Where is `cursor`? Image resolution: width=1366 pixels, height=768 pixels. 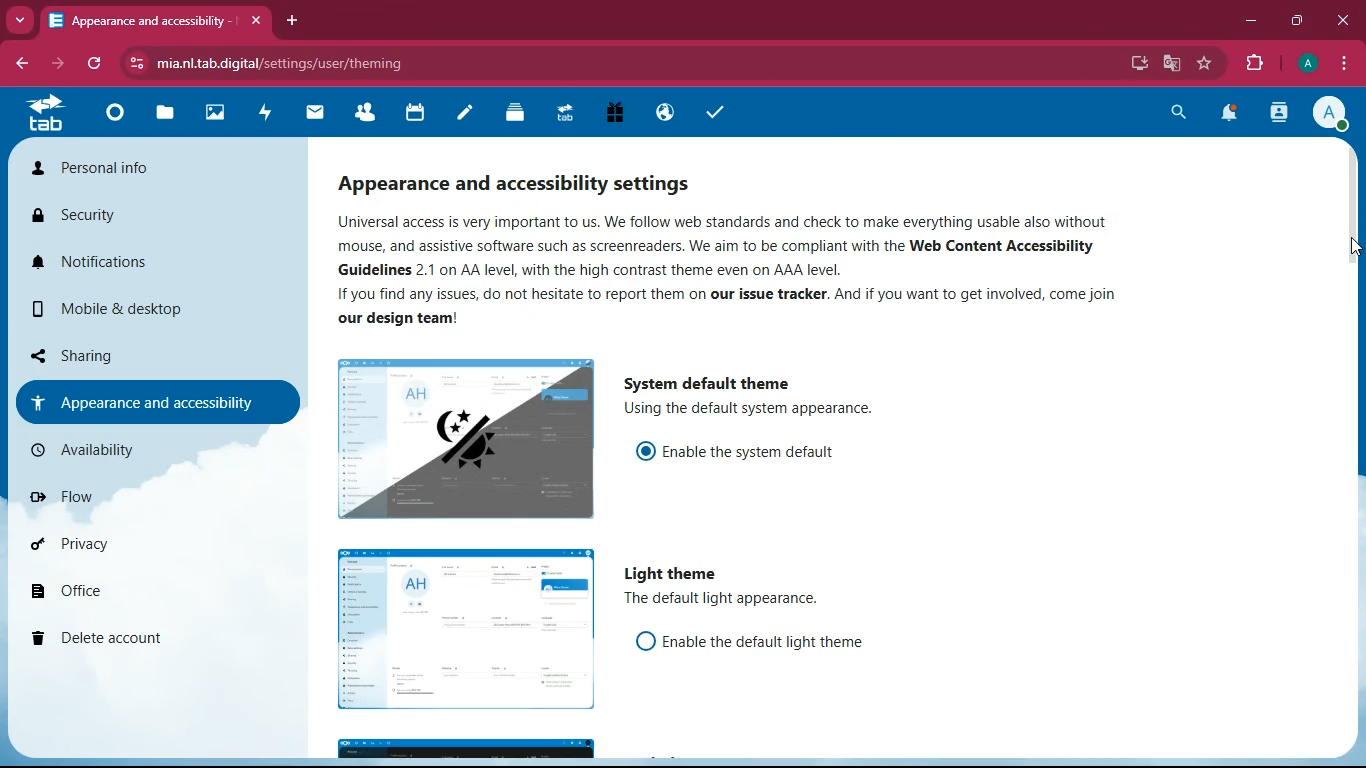
cursor is located at coordinates (1352, 247).